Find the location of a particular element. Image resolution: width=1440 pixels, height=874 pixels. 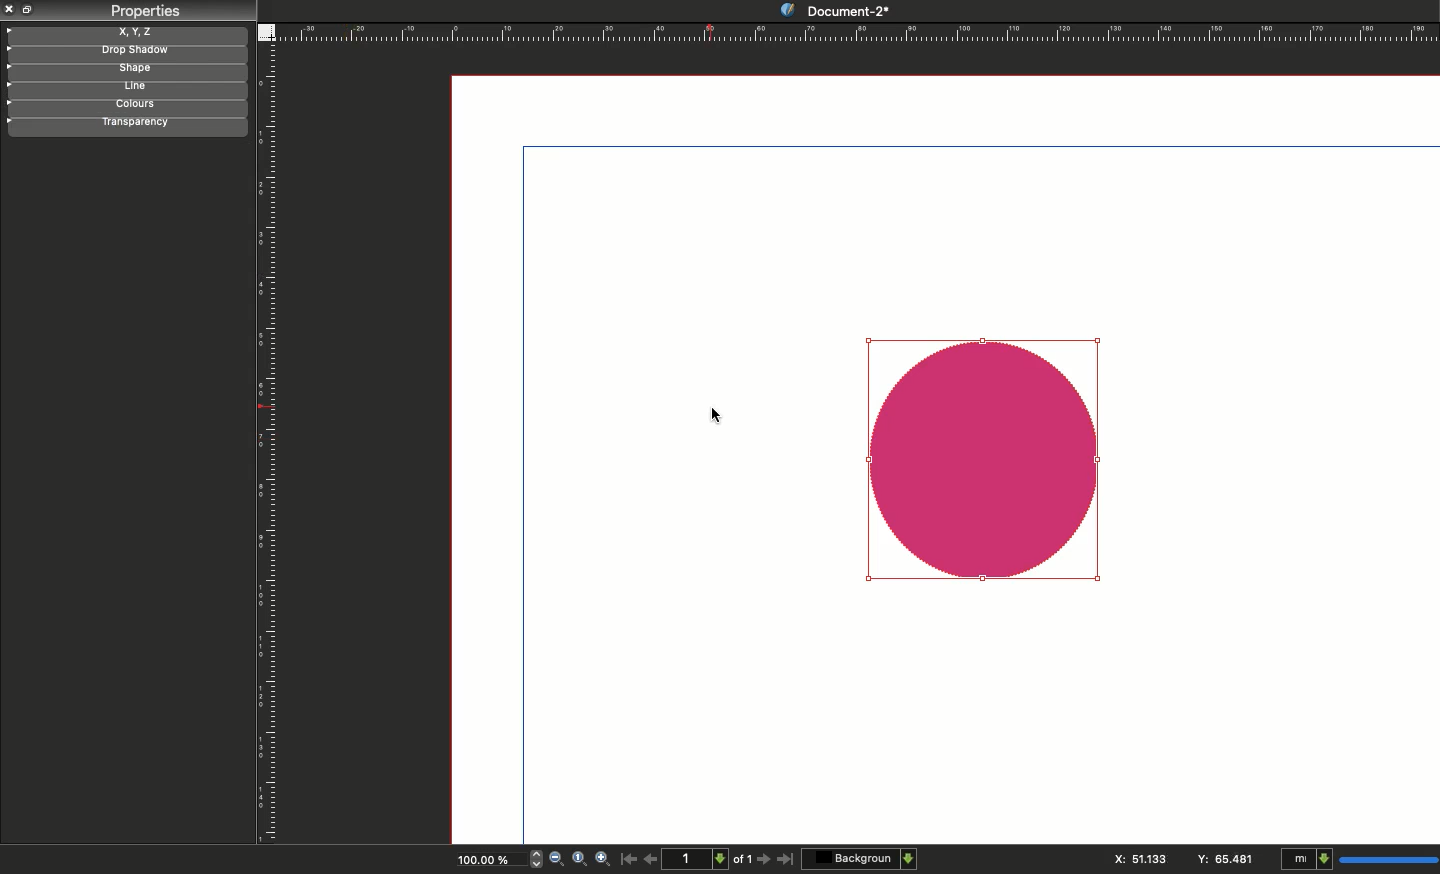

Zoom out is located at coordinates (556, 860).